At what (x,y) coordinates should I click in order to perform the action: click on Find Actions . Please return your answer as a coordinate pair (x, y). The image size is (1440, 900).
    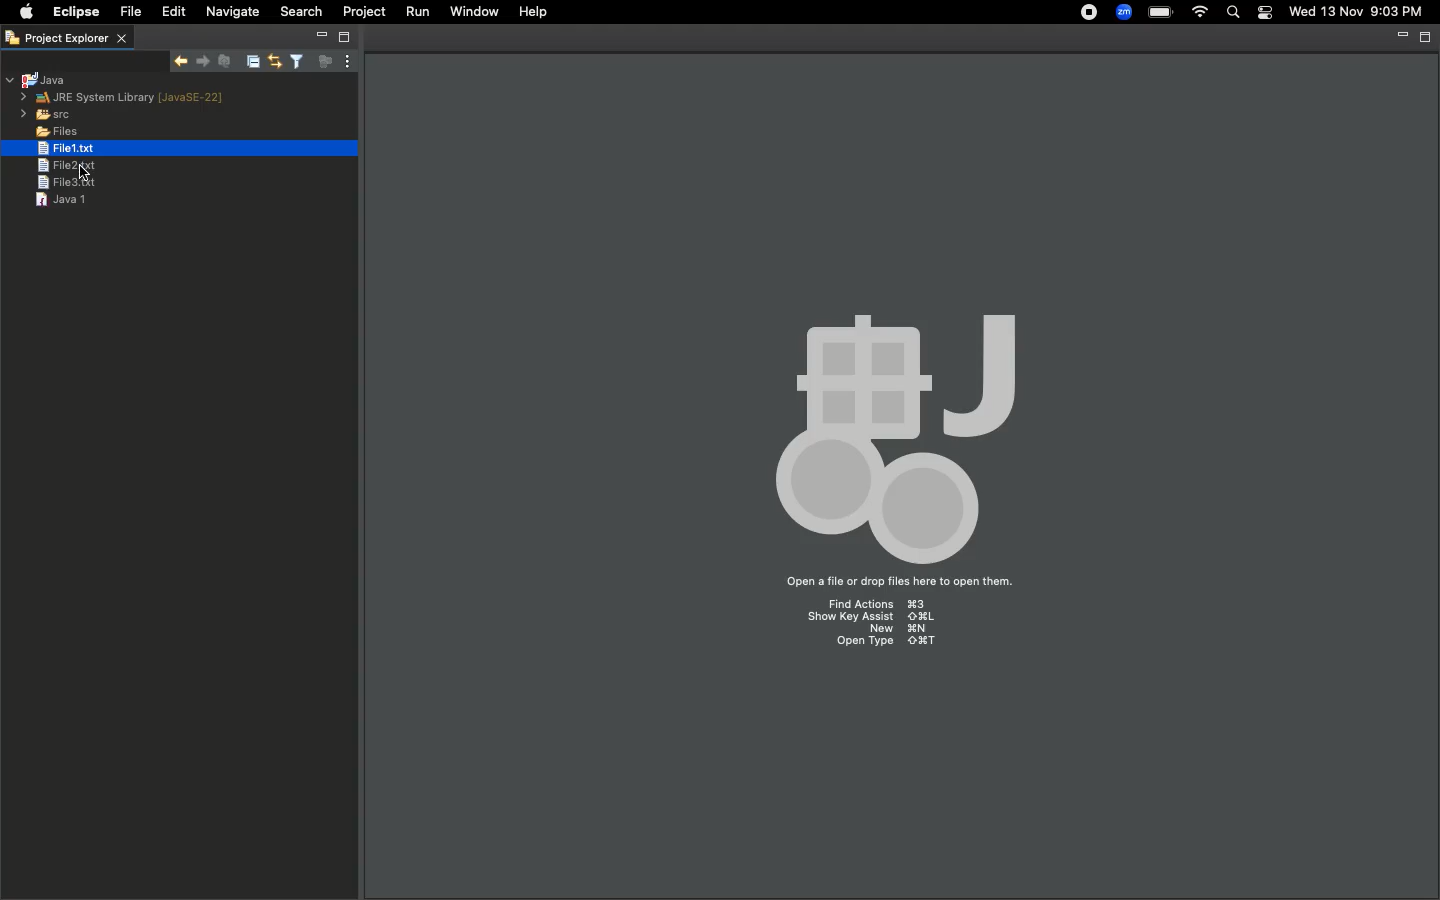
    Looking at the image, I should click on (886, 605).